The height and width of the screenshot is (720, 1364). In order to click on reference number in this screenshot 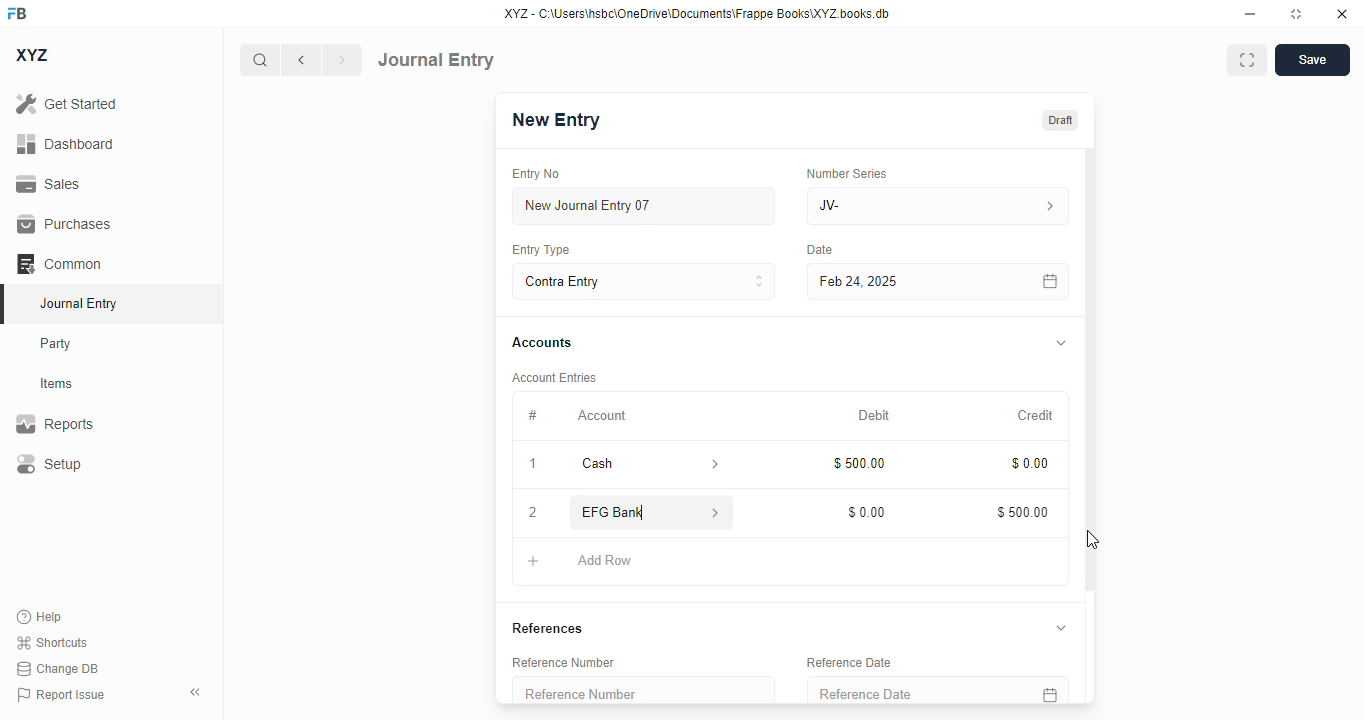, I will do `click(645, 690)`.